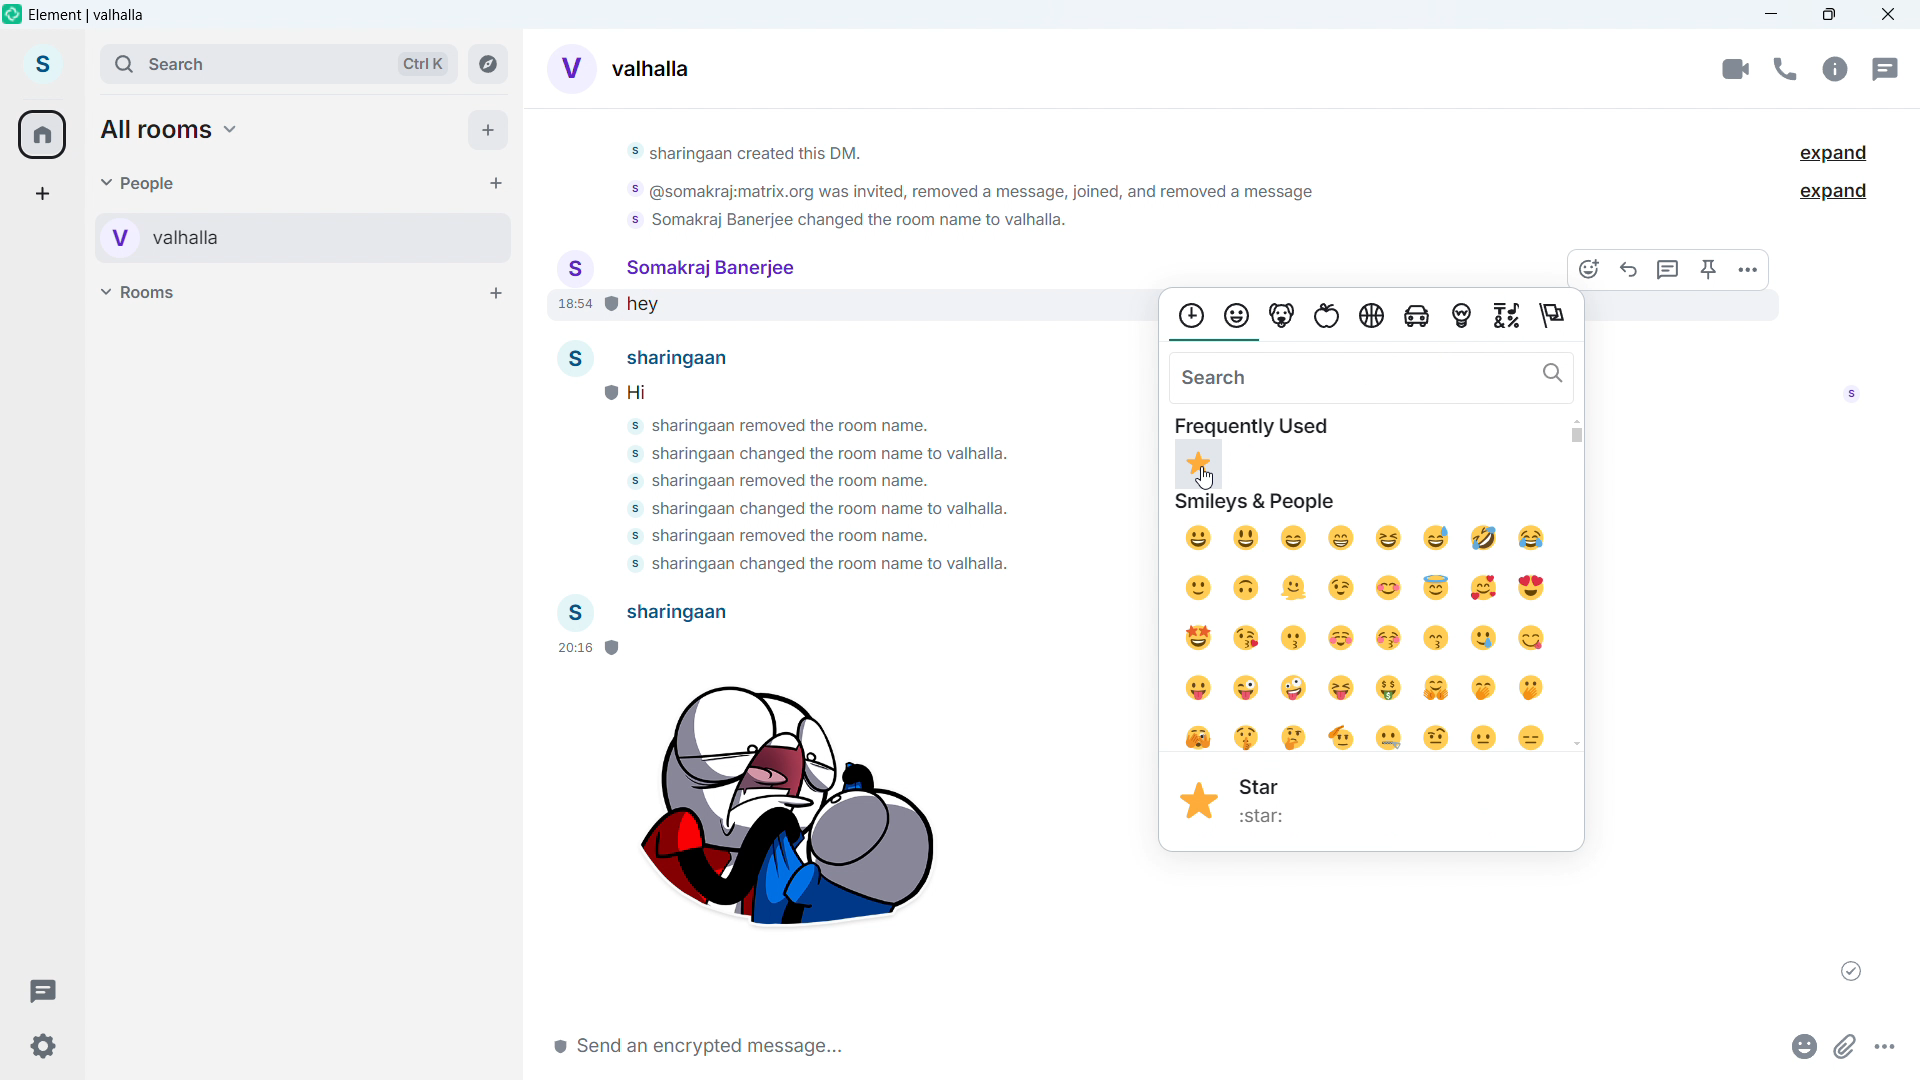 The height and width of the screenshot is (1080, 1920). Describe the element at coordinates (655, 358) in the screenshot. I see `sharingaan` at that location.